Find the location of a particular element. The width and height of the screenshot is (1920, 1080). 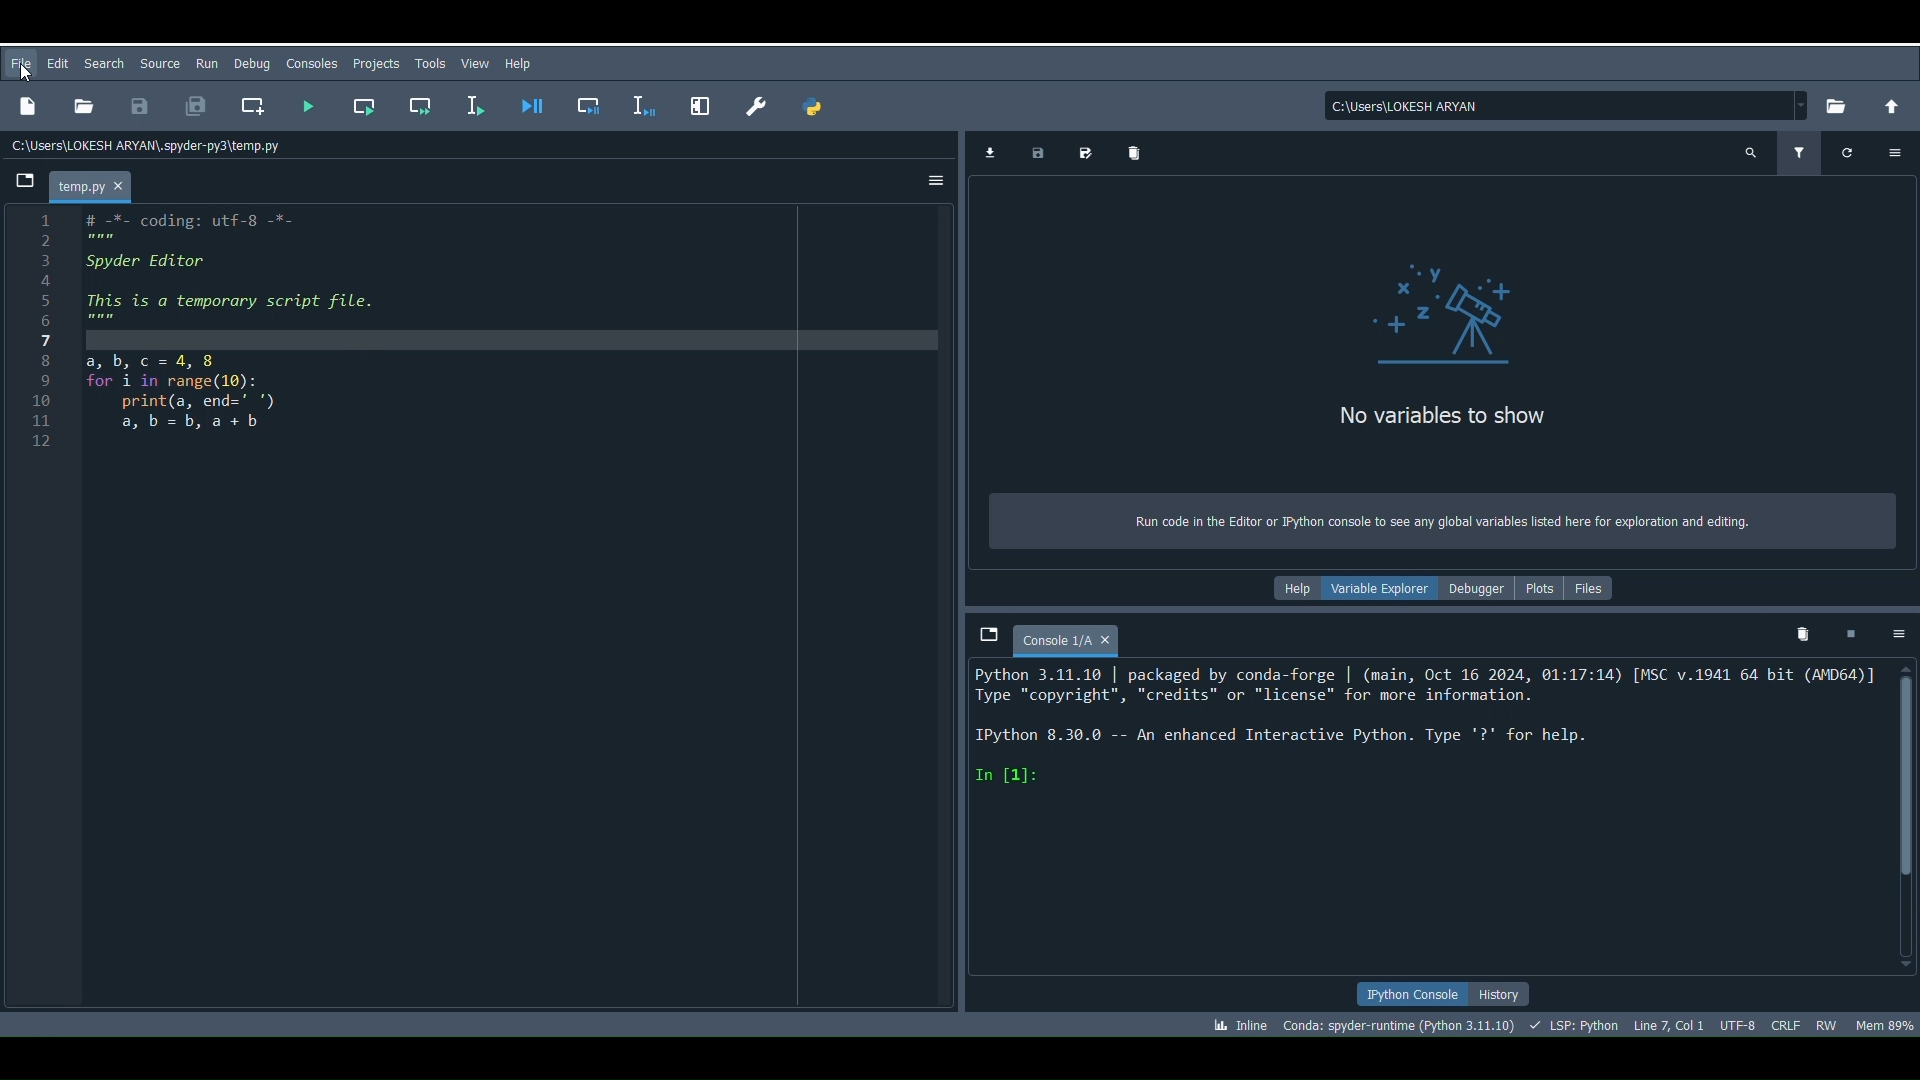

File EOL Status is located at coordinates (1787, 1022).